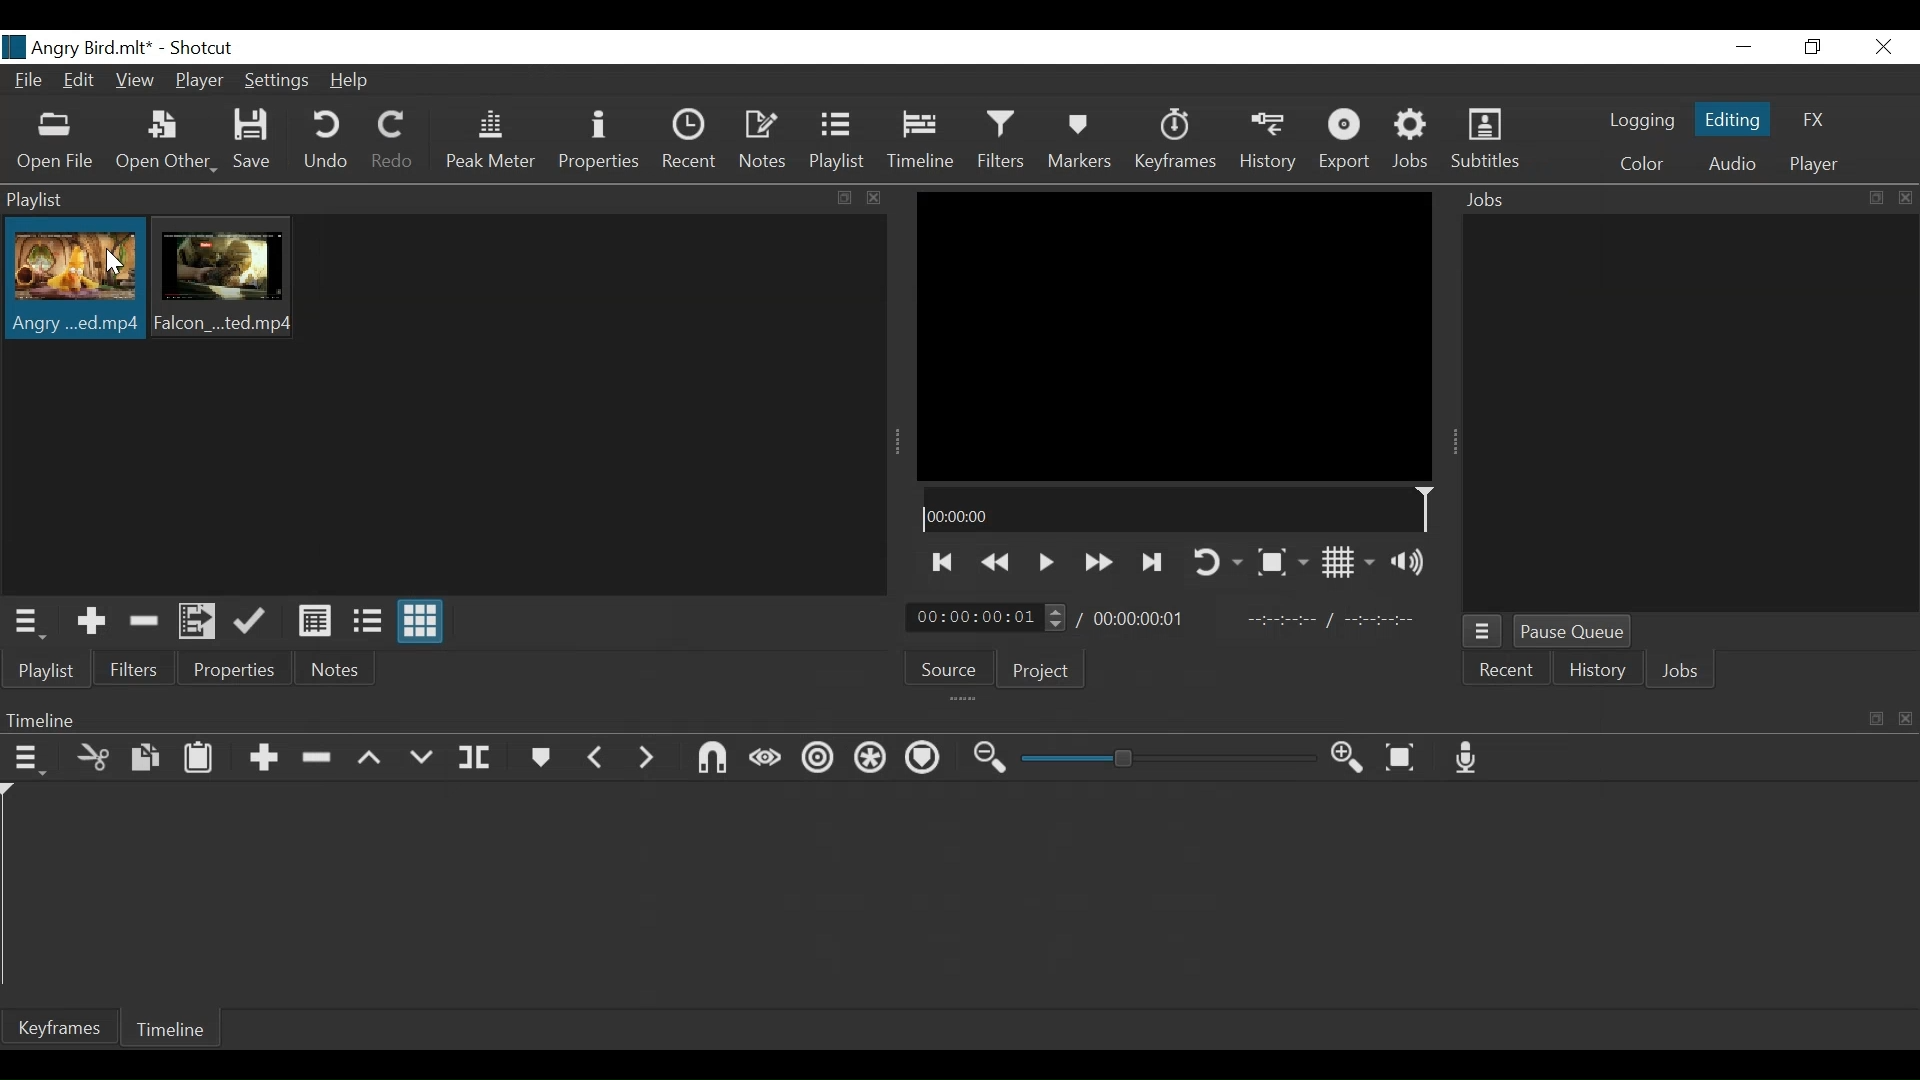  I want to click on In point, so click(1334, 618).